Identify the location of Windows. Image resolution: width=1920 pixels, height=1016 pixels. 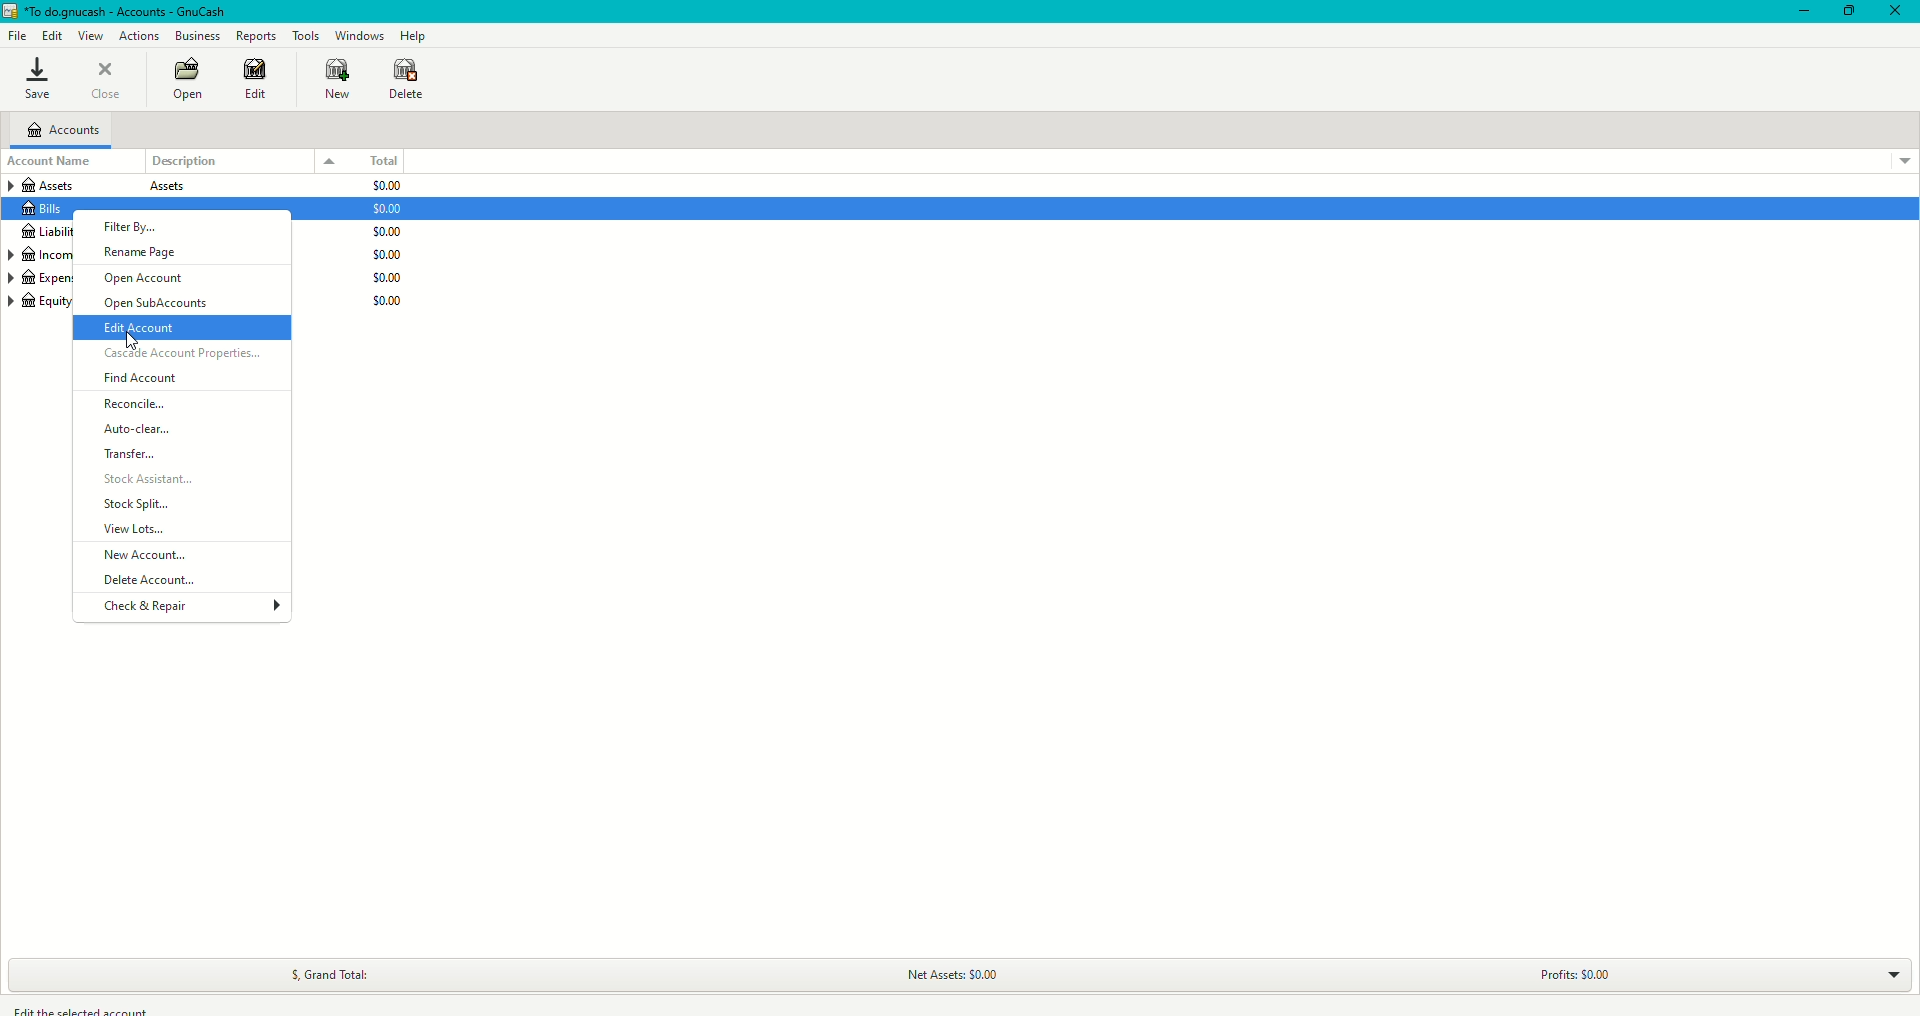
(360, 35).